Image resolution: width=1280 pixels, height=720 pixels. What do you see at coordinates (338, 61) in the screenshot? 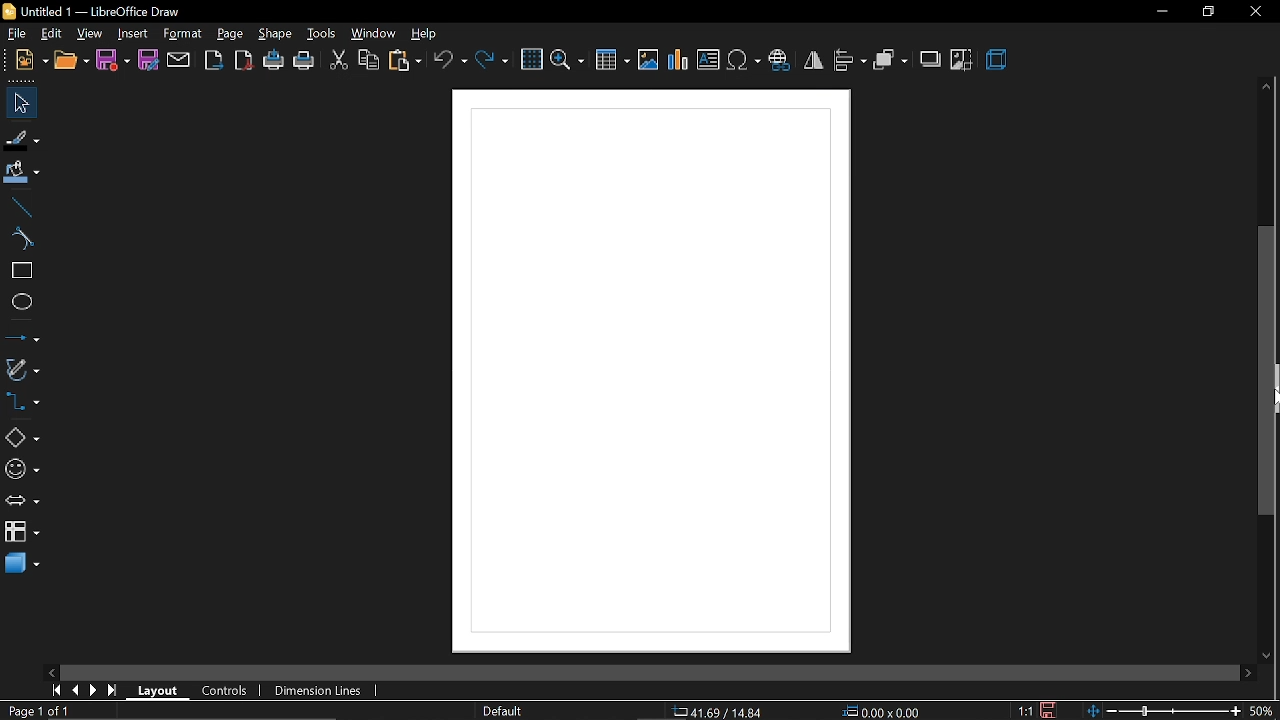
I see `cut` at bounding box center [338, 61].